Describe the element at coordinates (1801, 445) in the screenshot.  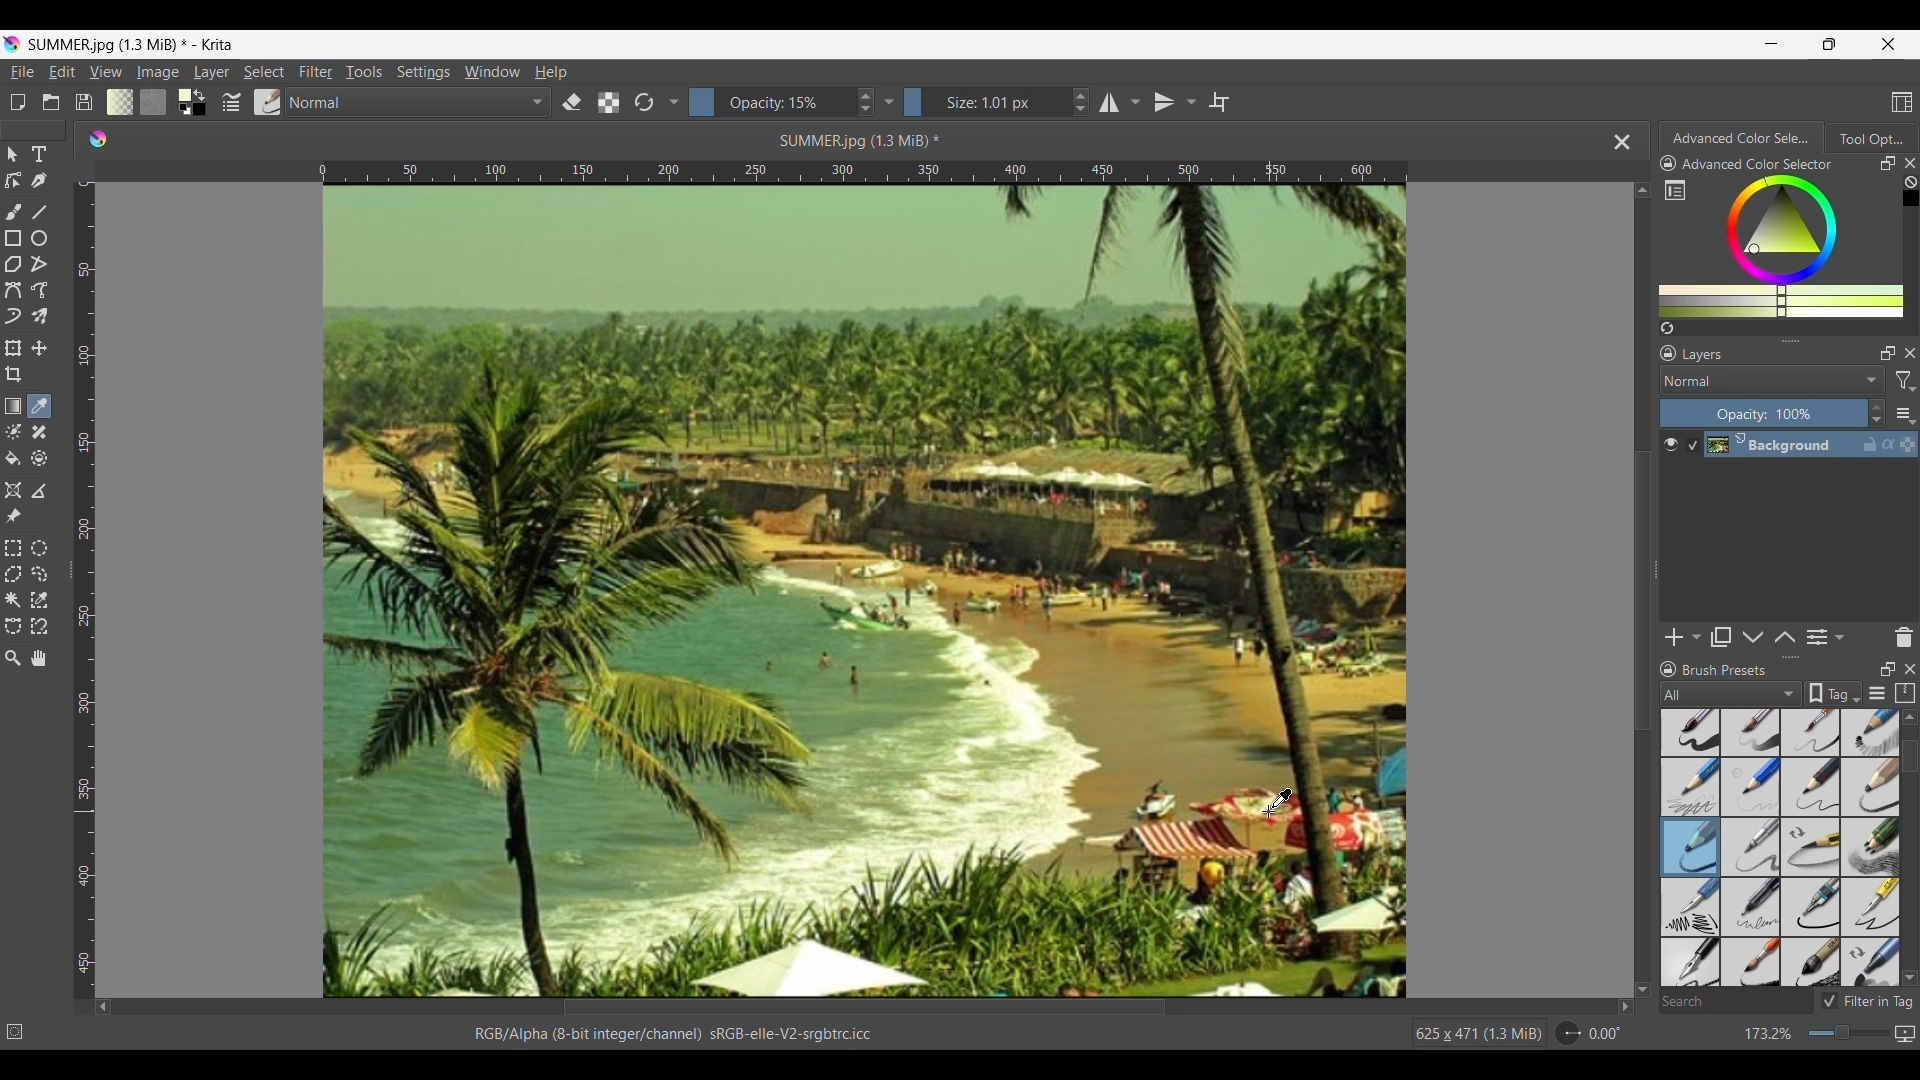
I see `Background` at that location.